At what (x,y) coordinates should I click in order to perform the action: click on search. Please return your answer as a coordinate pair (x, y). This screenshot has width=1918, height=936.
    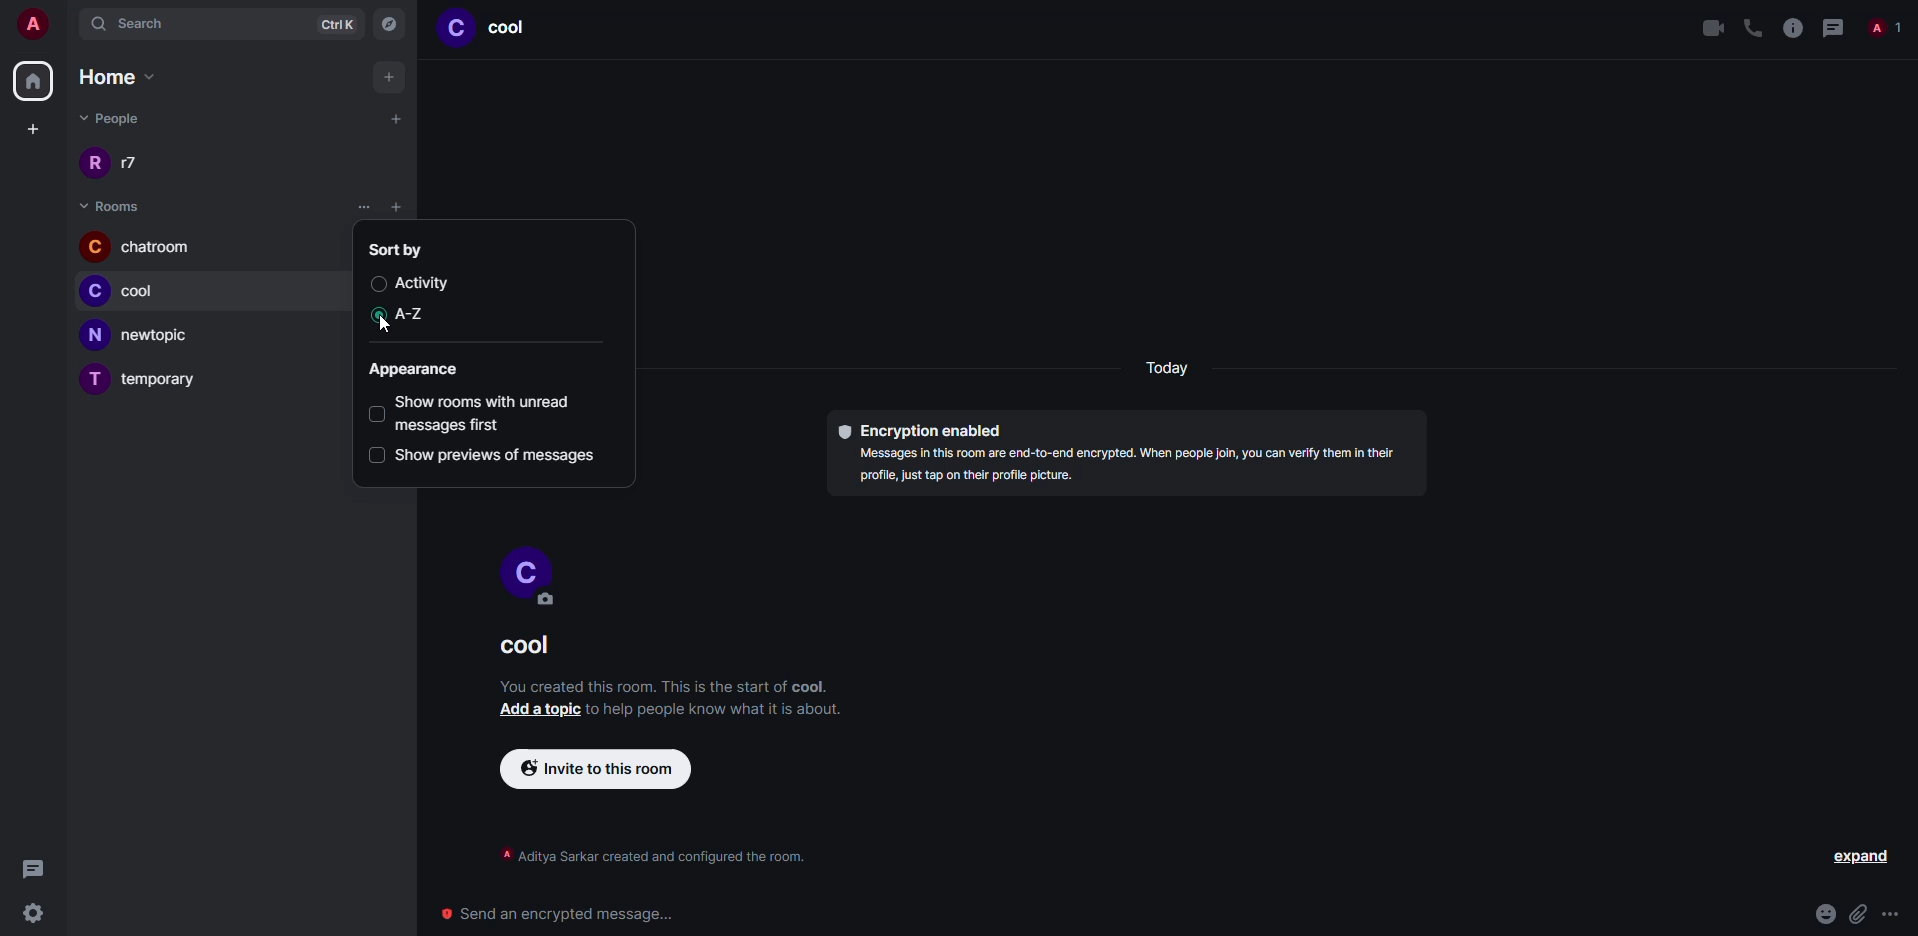
    Looking at the image, I should click on (148, 25).